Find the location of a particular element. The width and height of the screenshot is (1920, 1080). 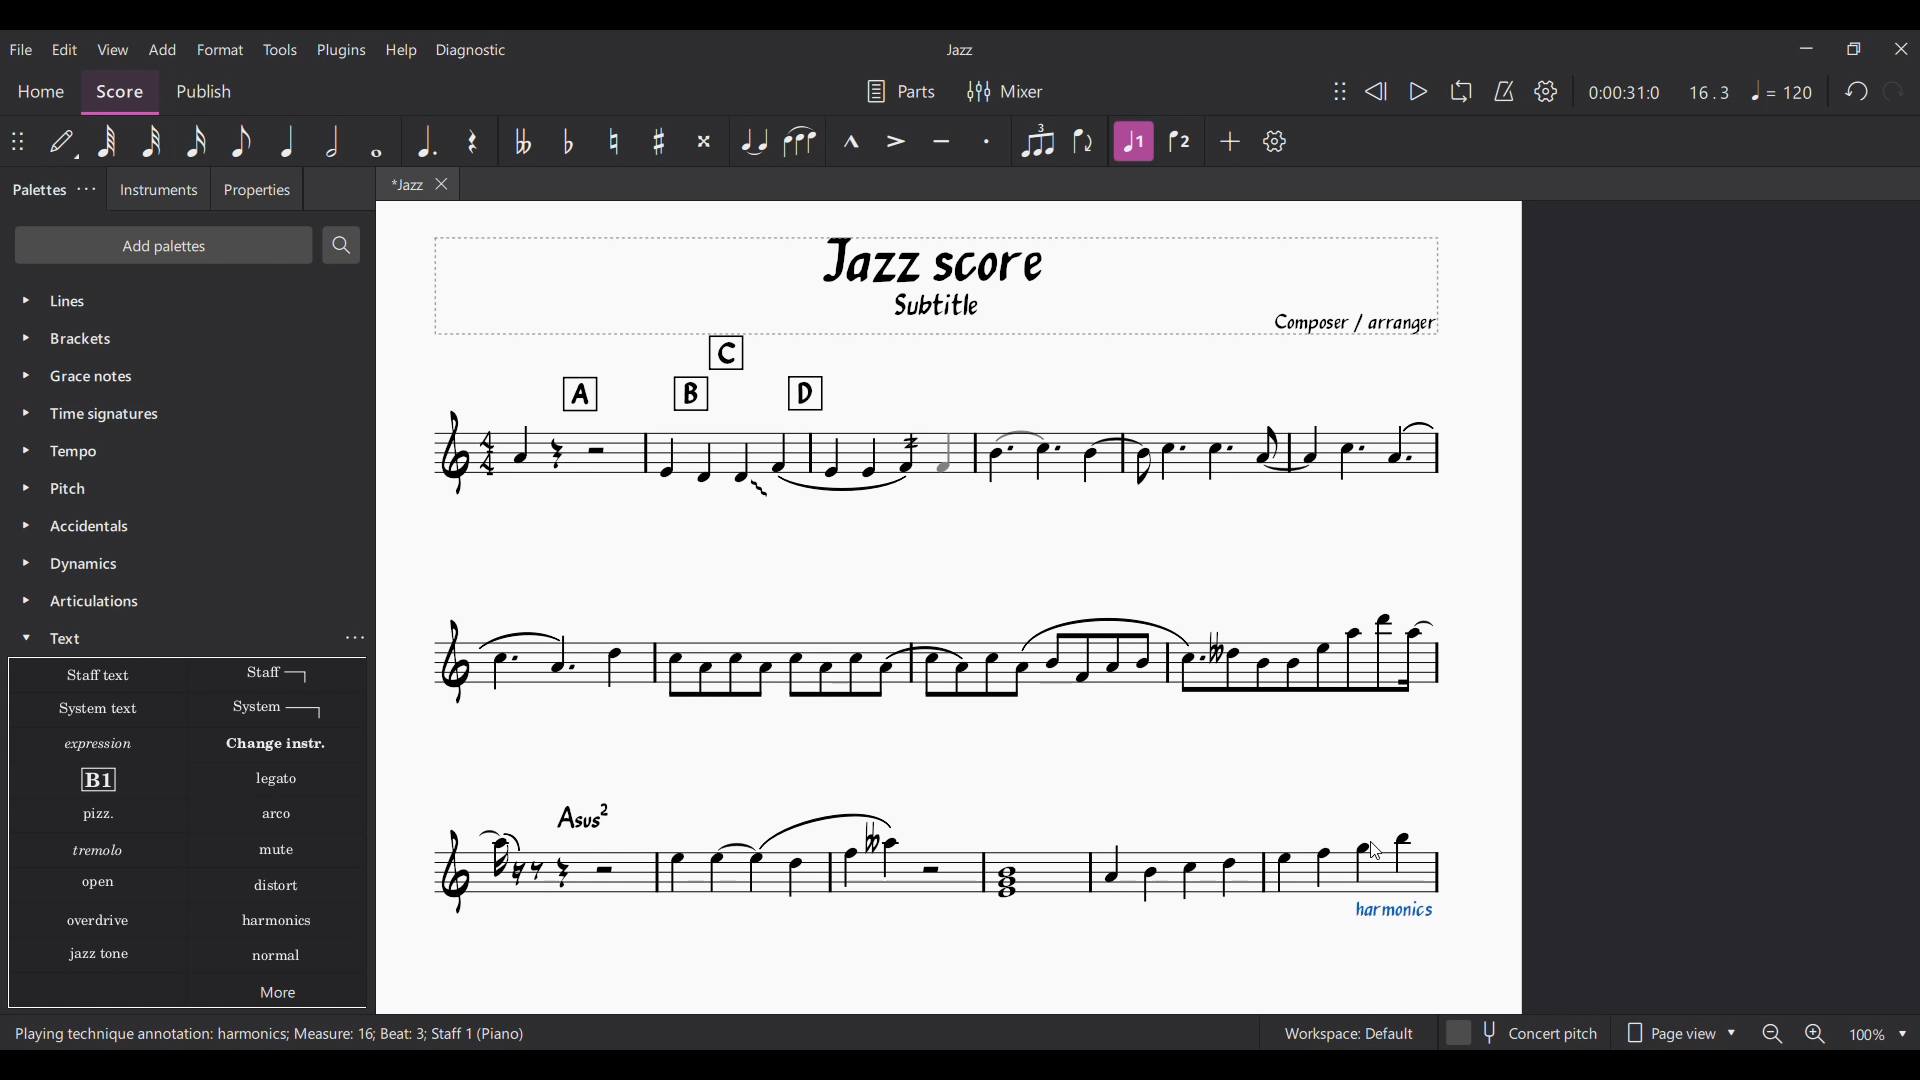

Test is located at coordinates (71, 638).